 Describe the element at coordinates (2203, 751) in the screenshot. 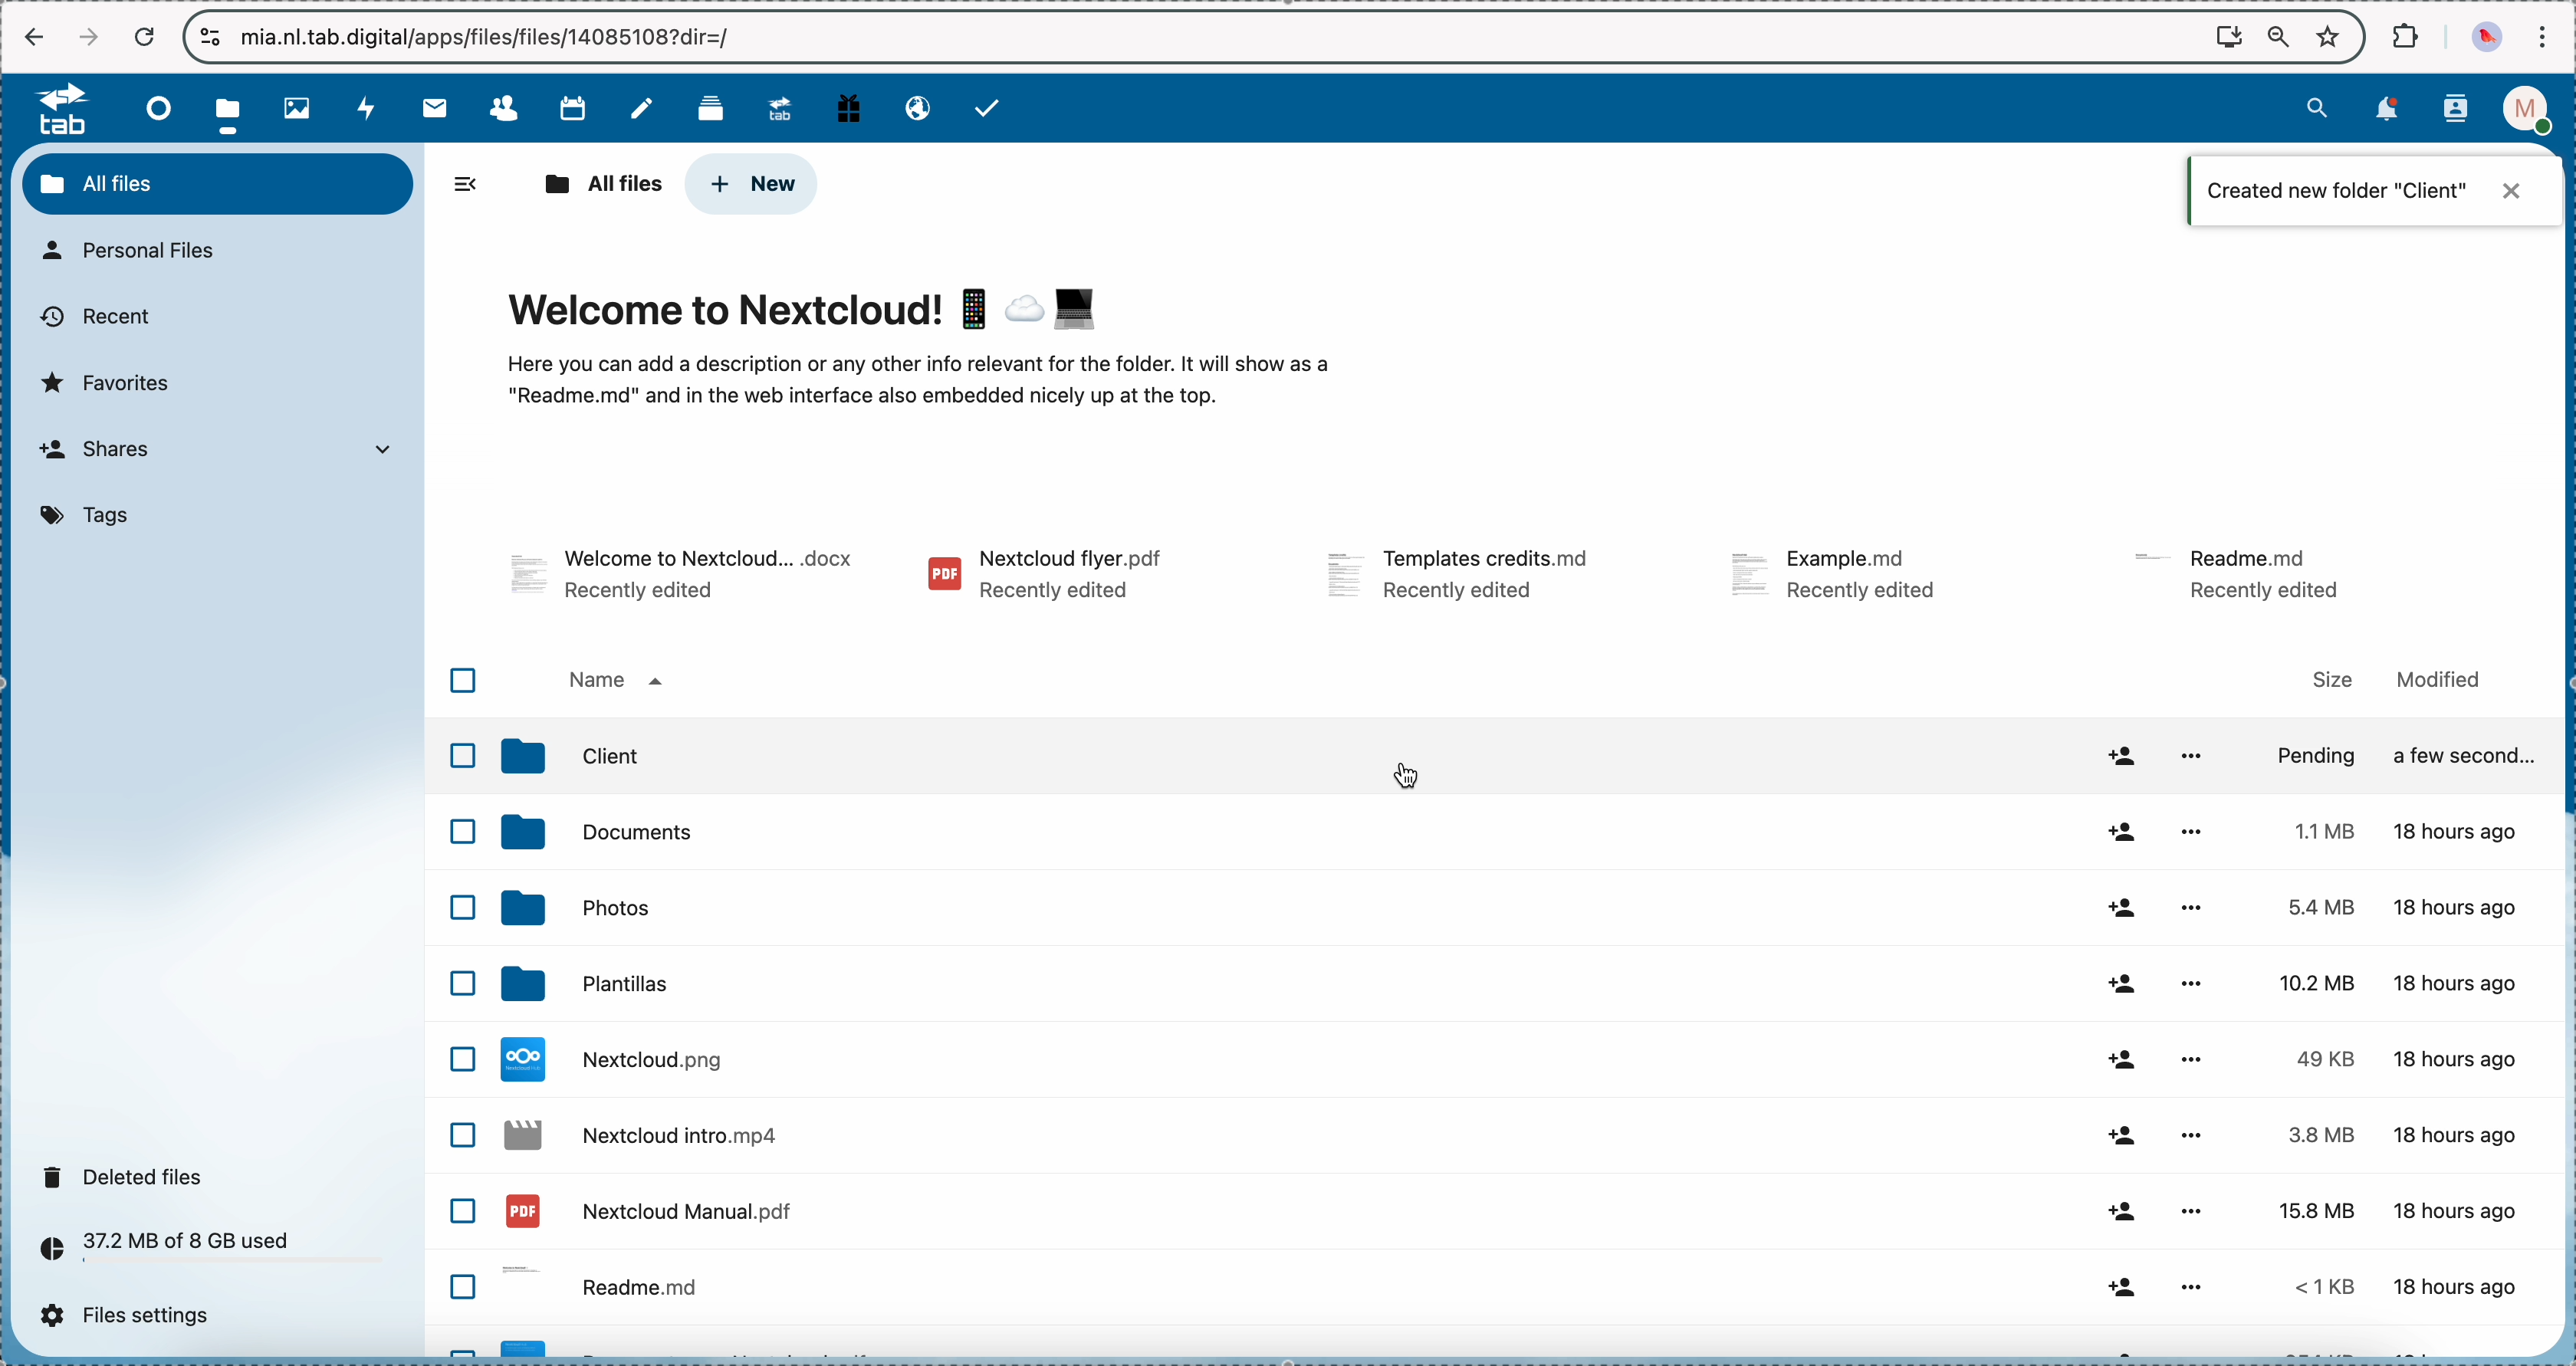

I see `more options` at that location.